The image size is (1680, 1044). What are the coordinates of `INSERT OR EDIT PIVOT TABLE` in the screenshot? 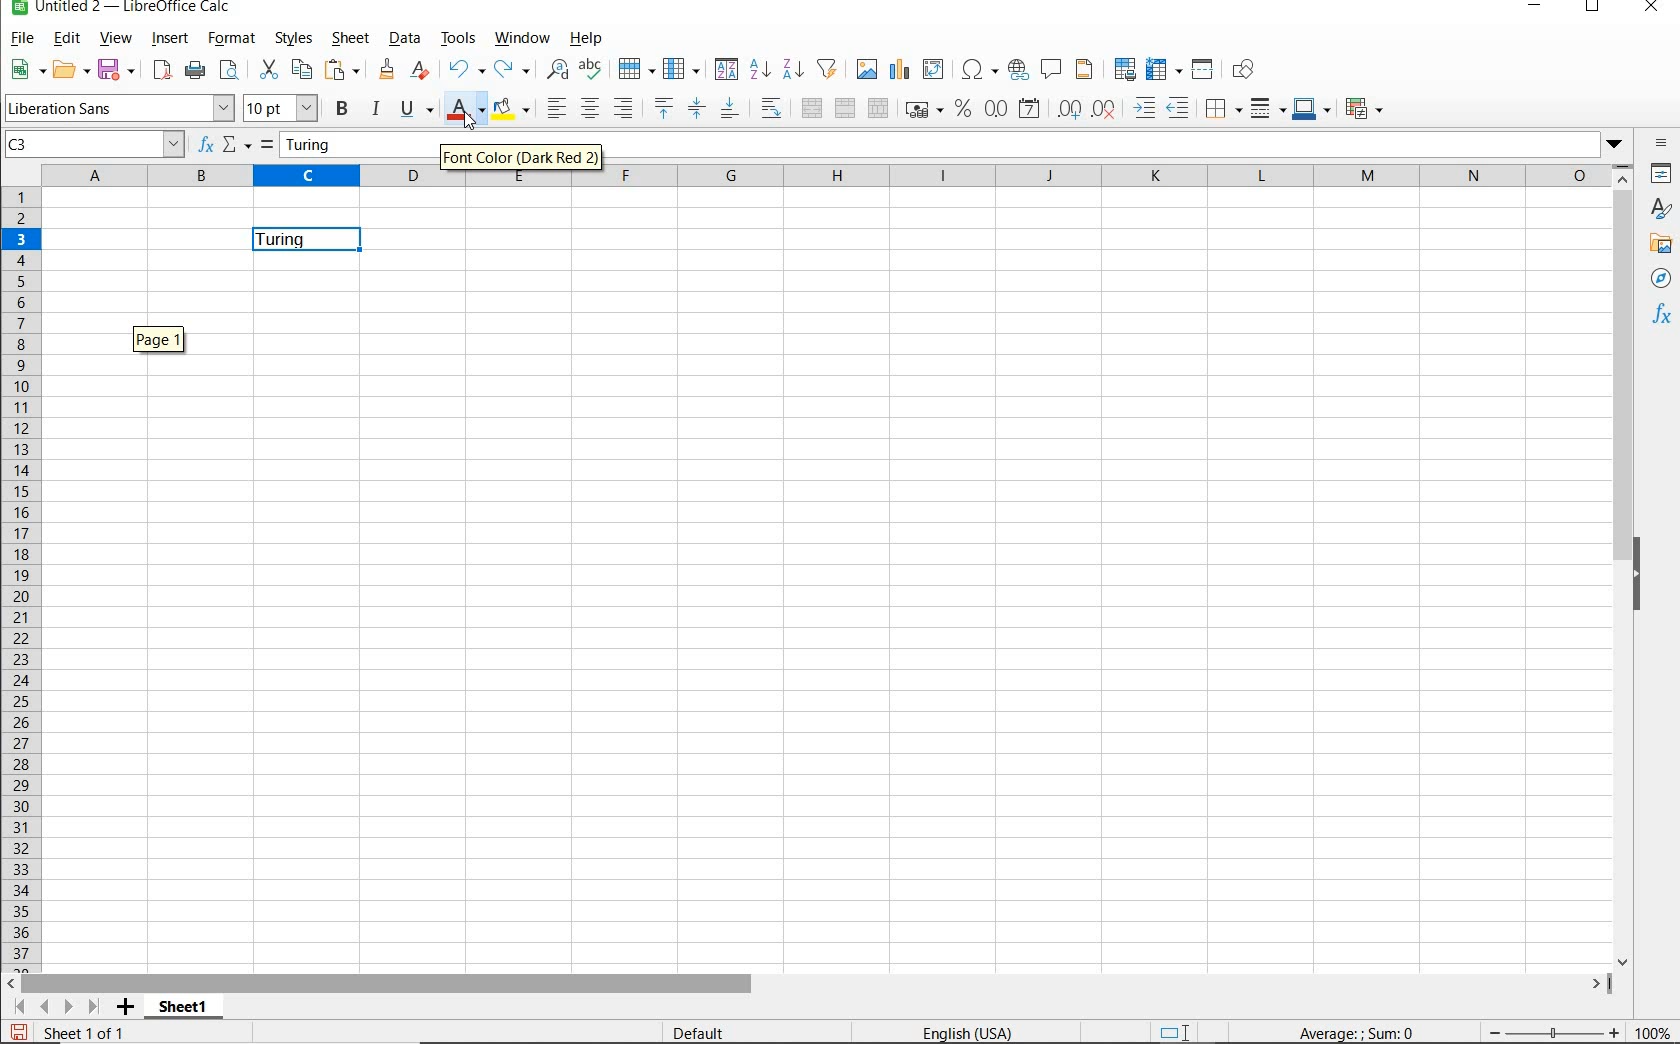 It's located at (934, 69).